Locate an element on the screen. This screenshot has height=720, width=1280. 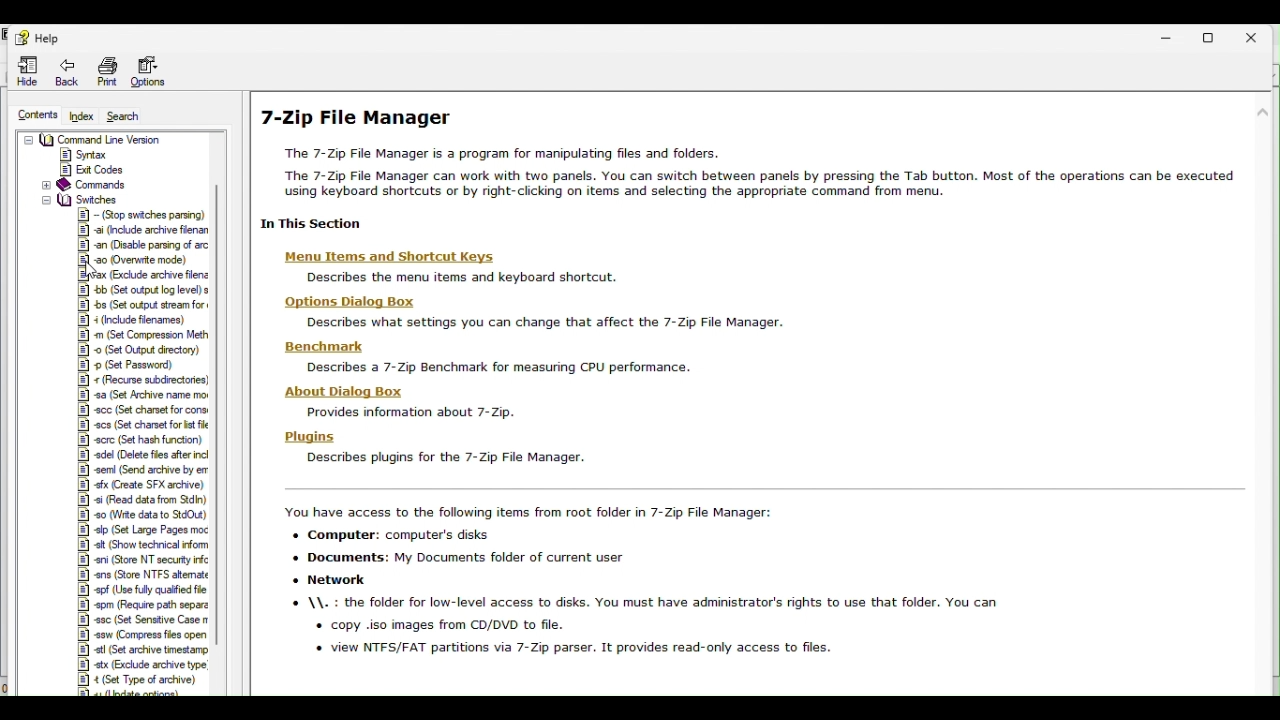
#4 (Include filenames) is located at coordinates (129, 319).